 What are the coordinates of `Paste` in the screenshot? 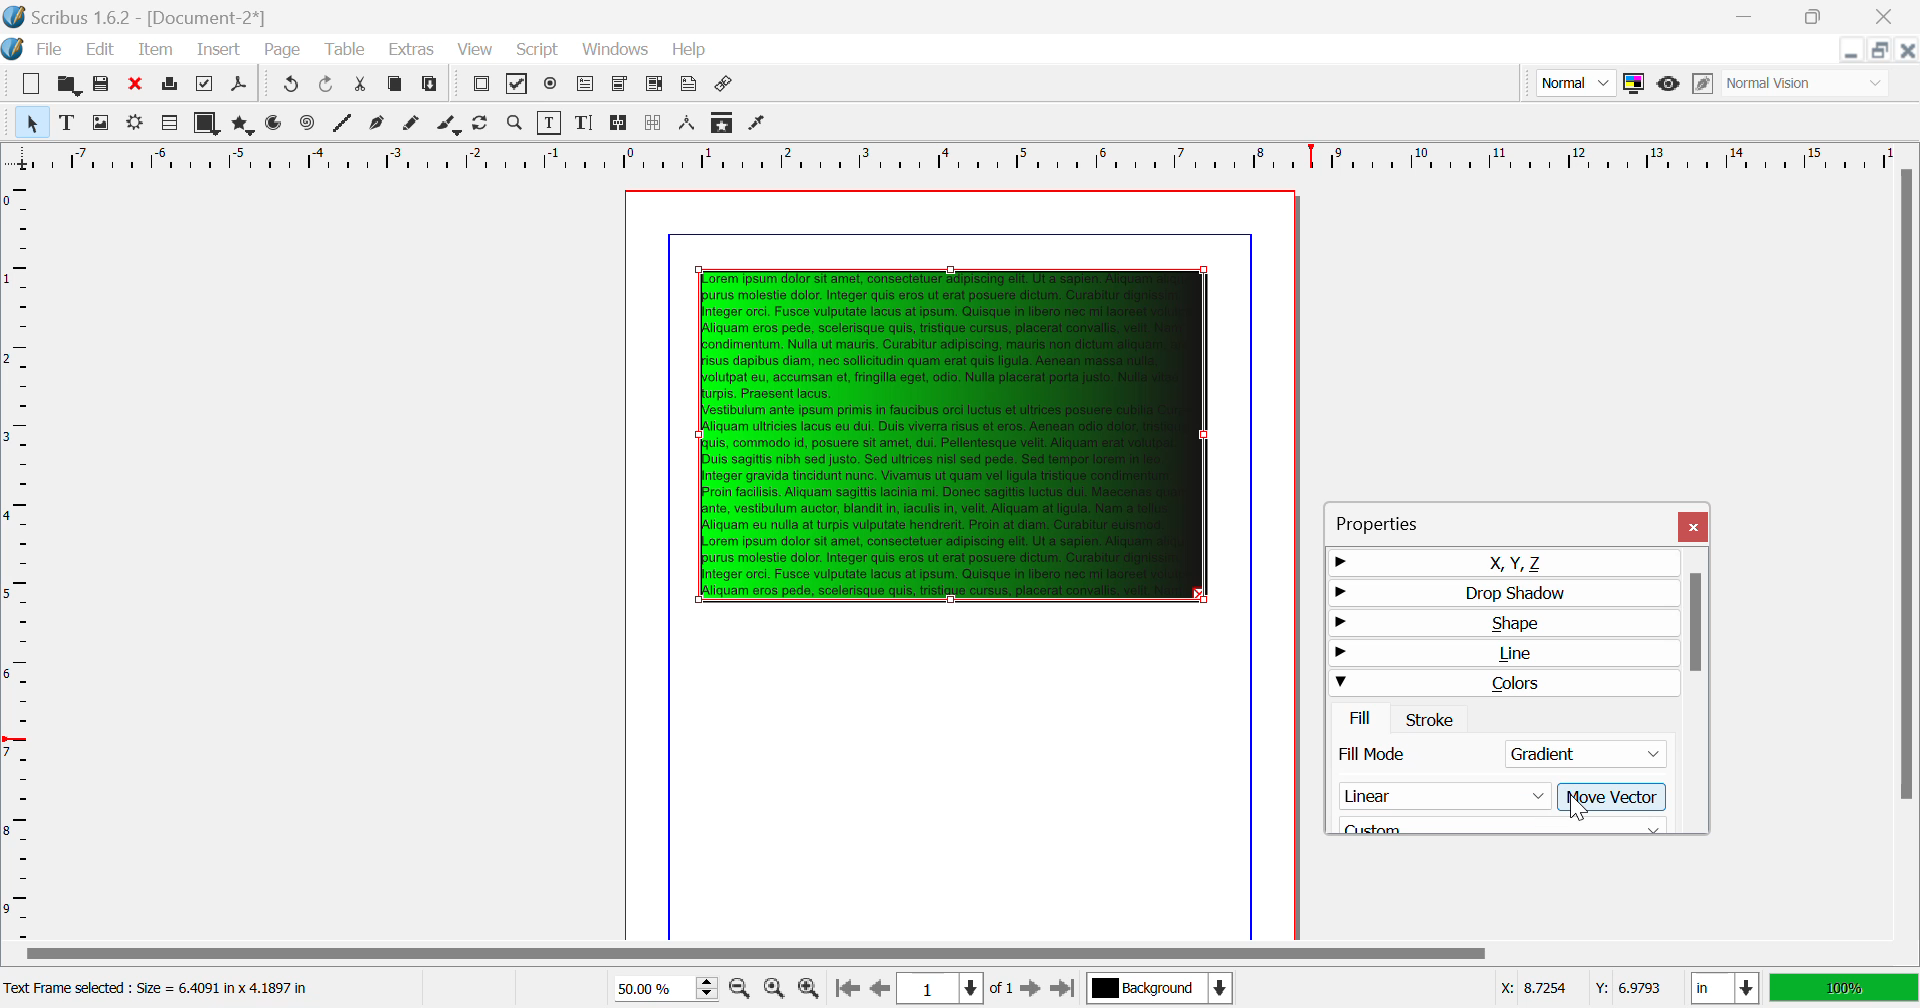 It's located at (432, 87).